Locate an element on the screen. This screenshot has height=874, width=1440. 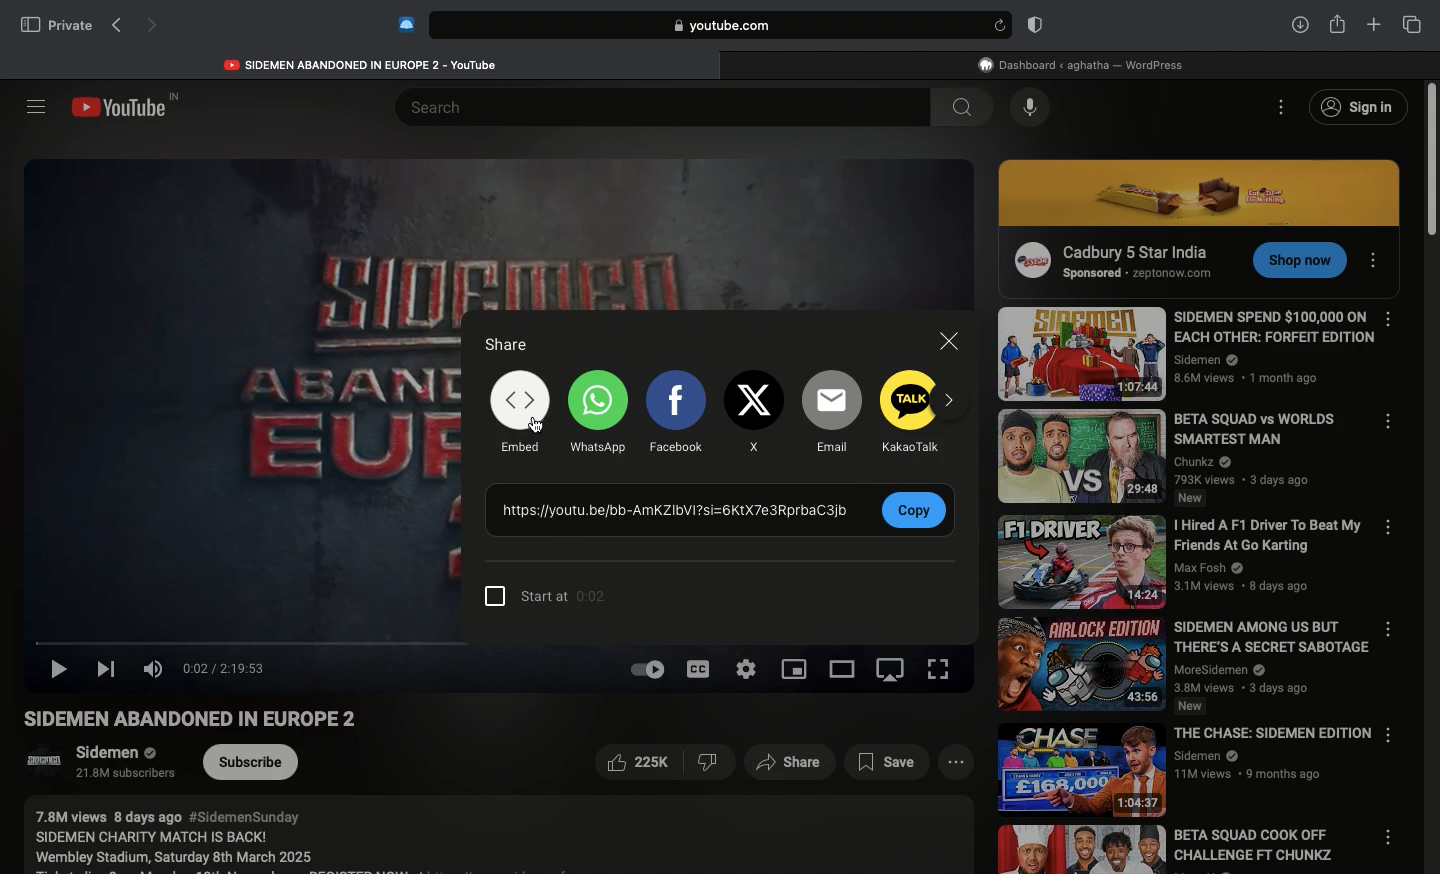
Close is located at coordinates (946, 340).